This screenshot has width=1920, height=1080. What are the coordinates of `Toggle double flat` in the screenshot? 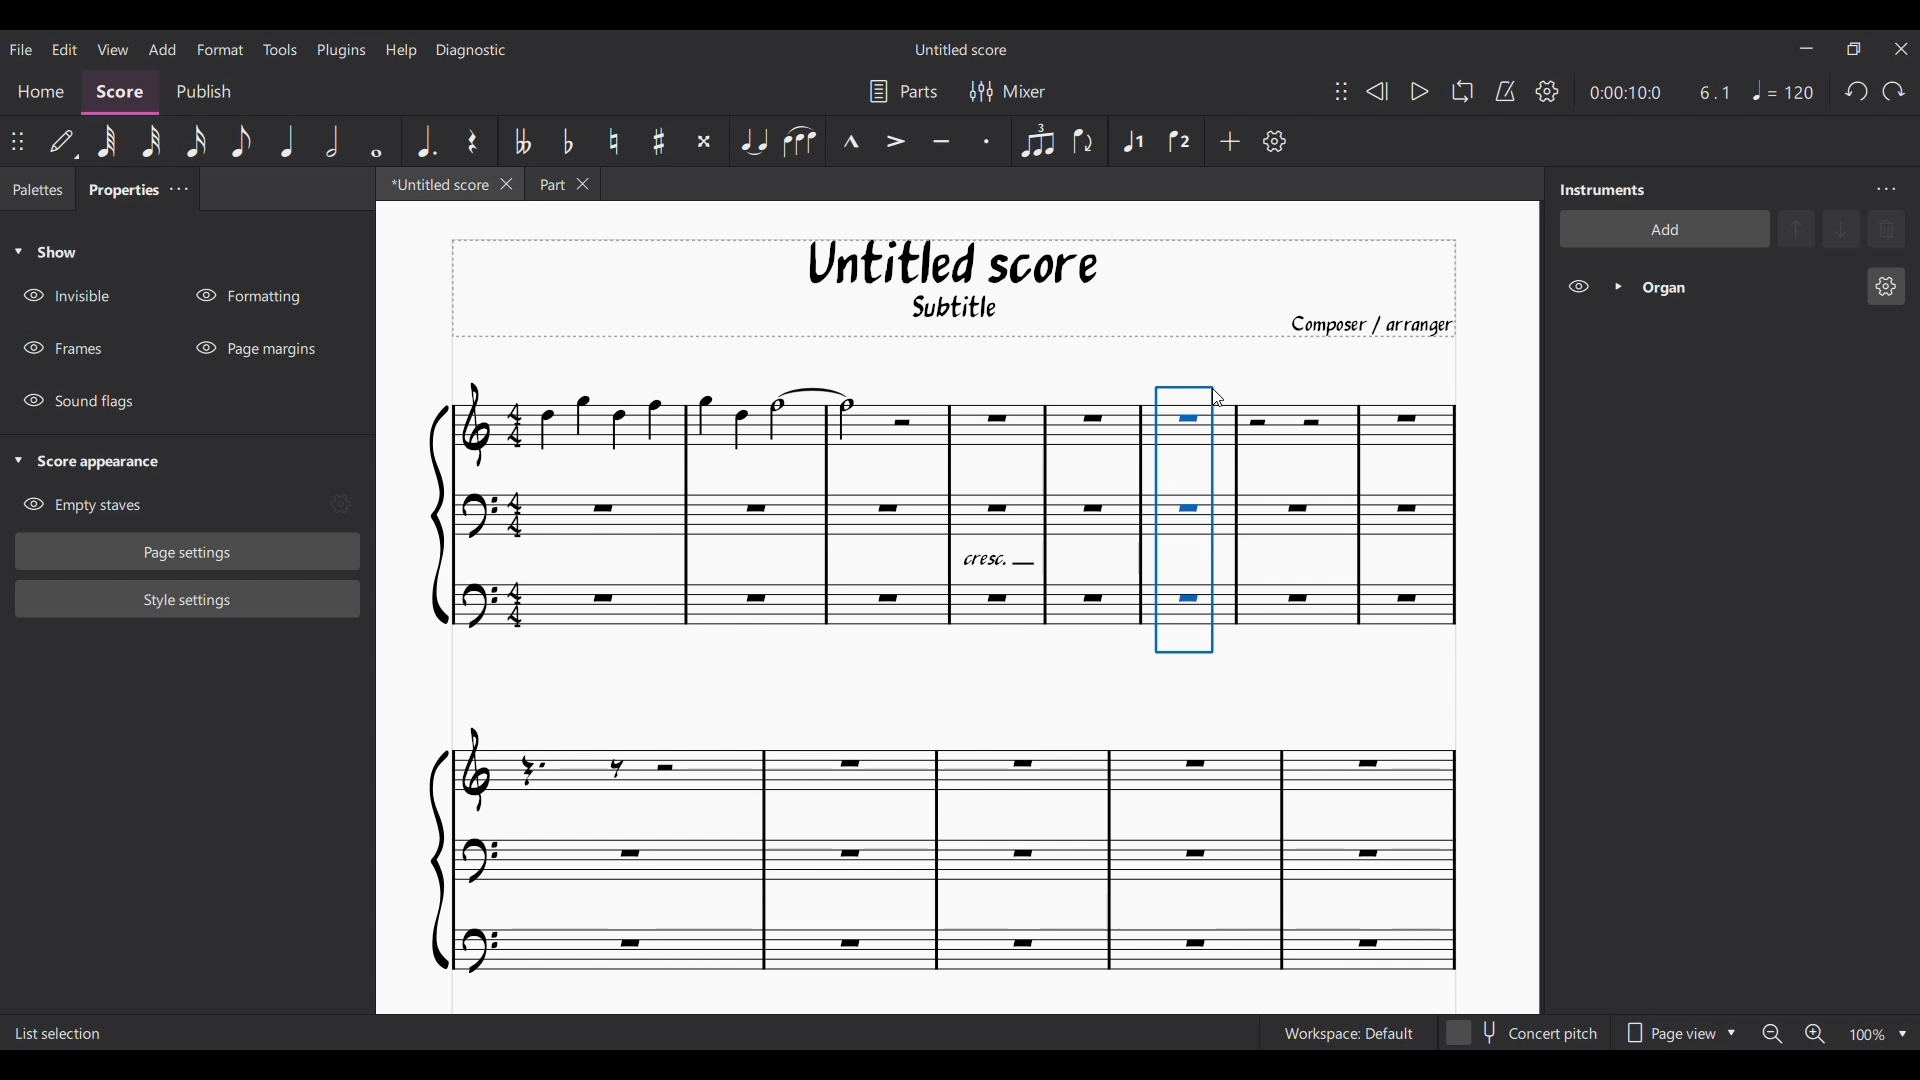 It's located at (521, 140).